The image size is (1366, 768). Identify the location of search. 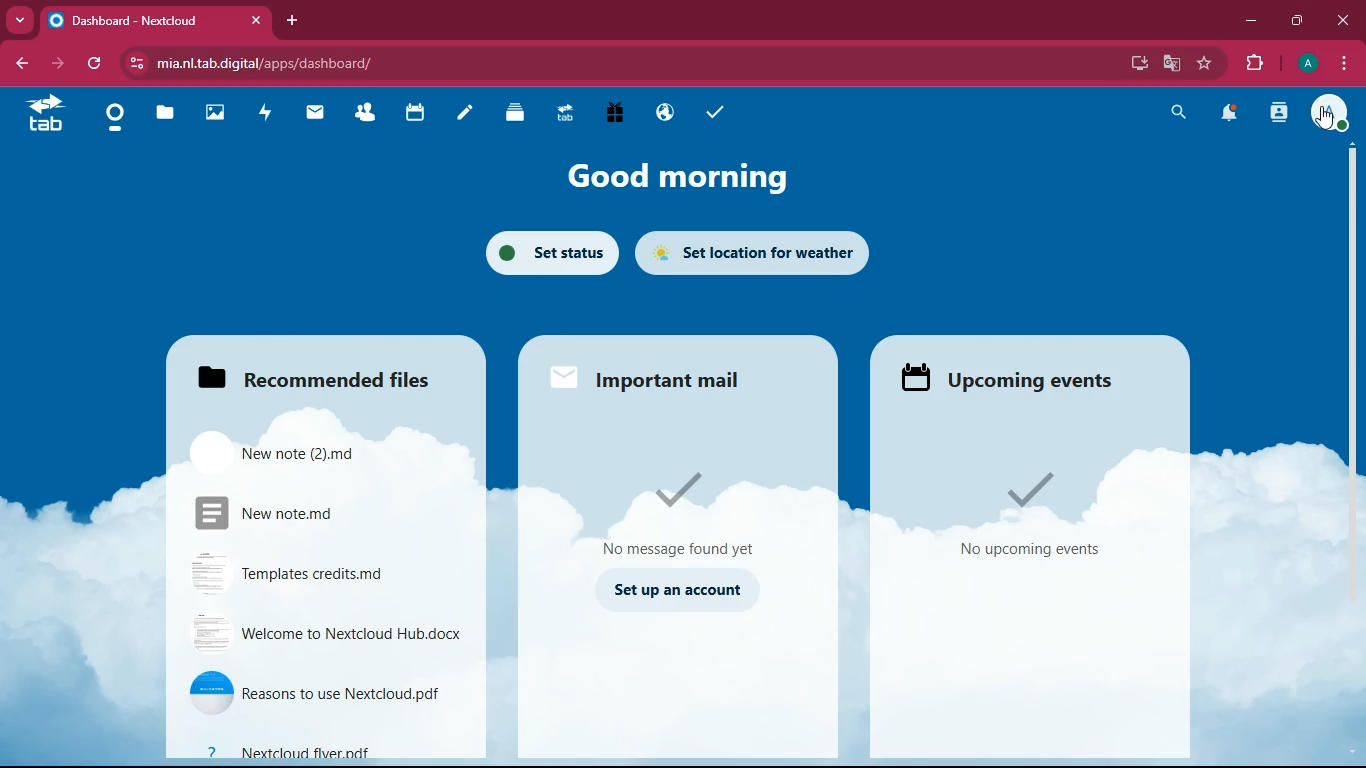
(1180, 114).